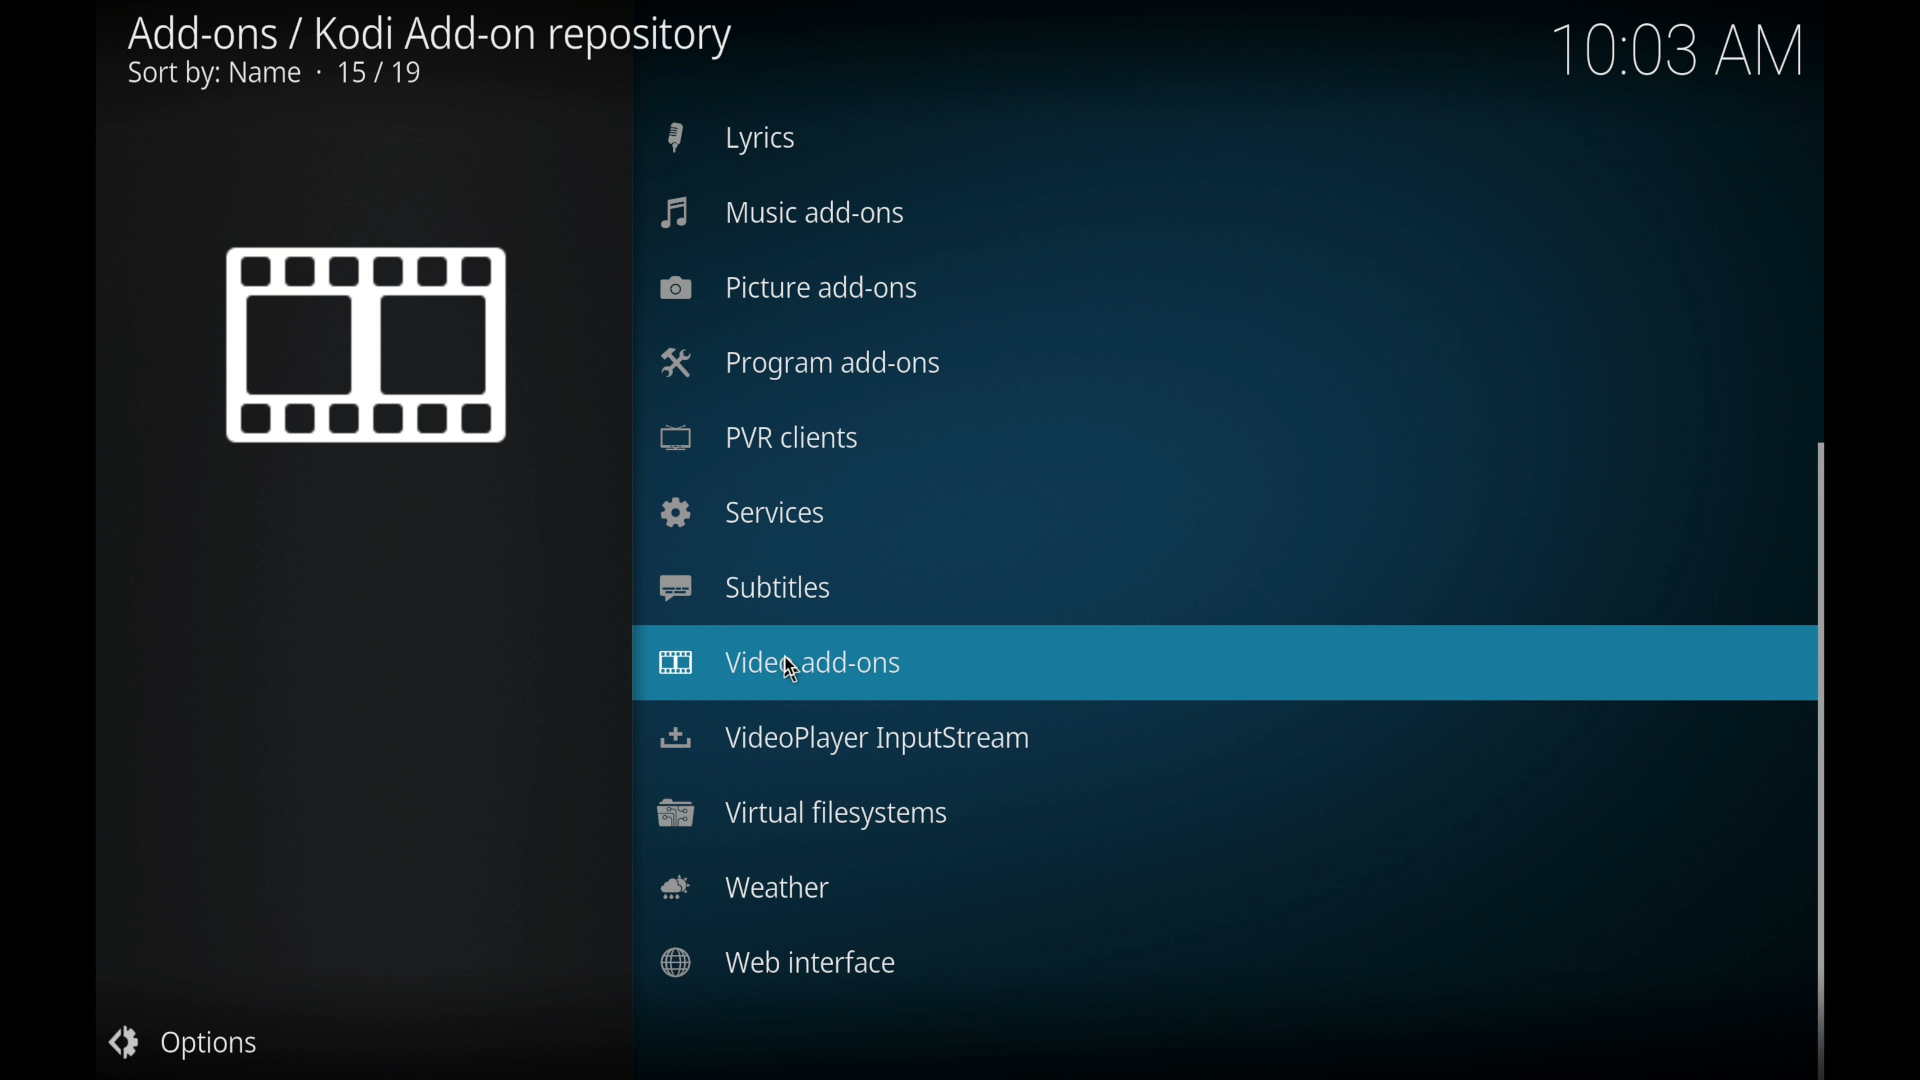 The width and height of the screenshot is (1920, 1080). What do you see at coordinates (802, 813) in the screenshot?
I see `virtual filesystems` at bounding box center [802, 813].